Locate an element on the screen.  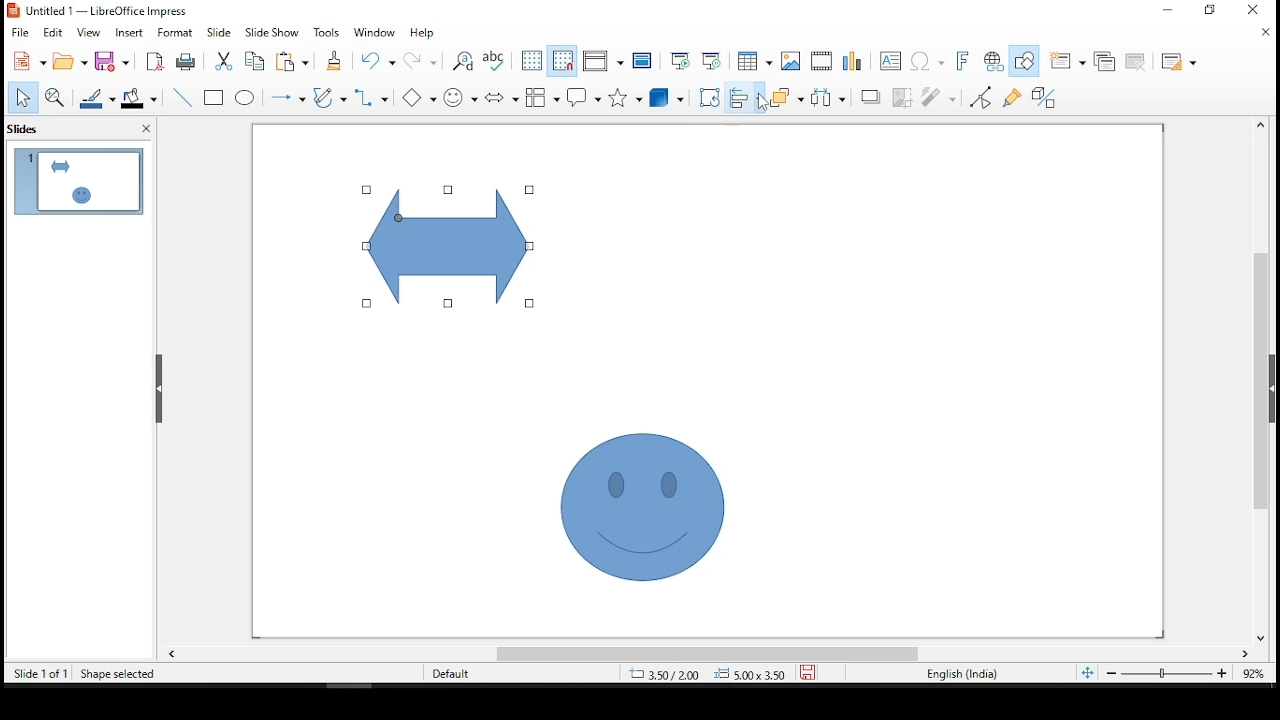
copy is located at coordinates (256, 62).